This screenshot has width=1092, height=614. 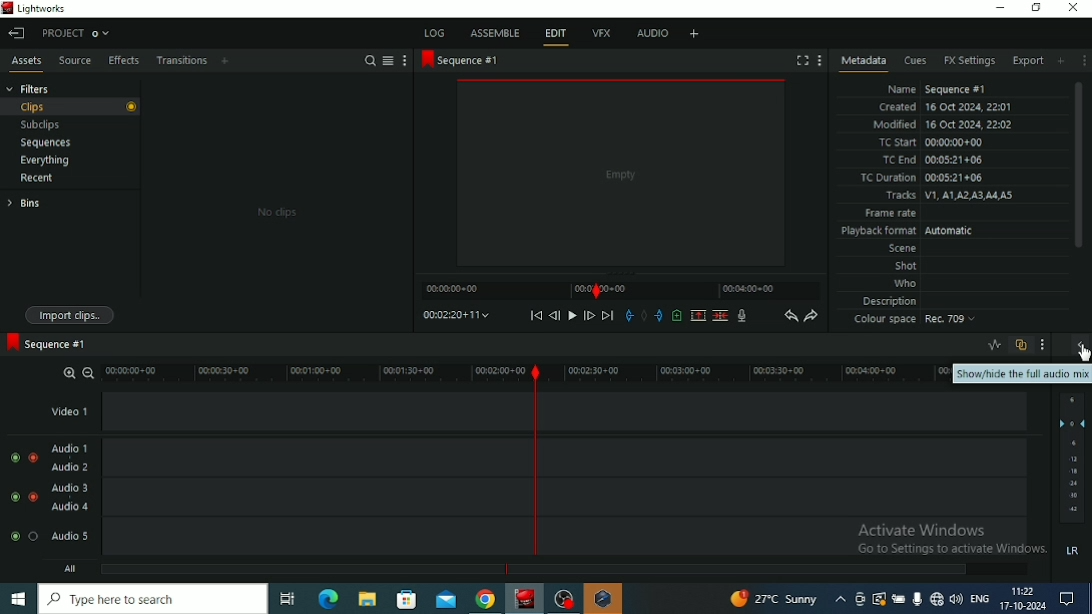 What do you see at coordinates (1061, 61) in the screenshot?
I see `Add Panel` at bounding box center [1061, 61].